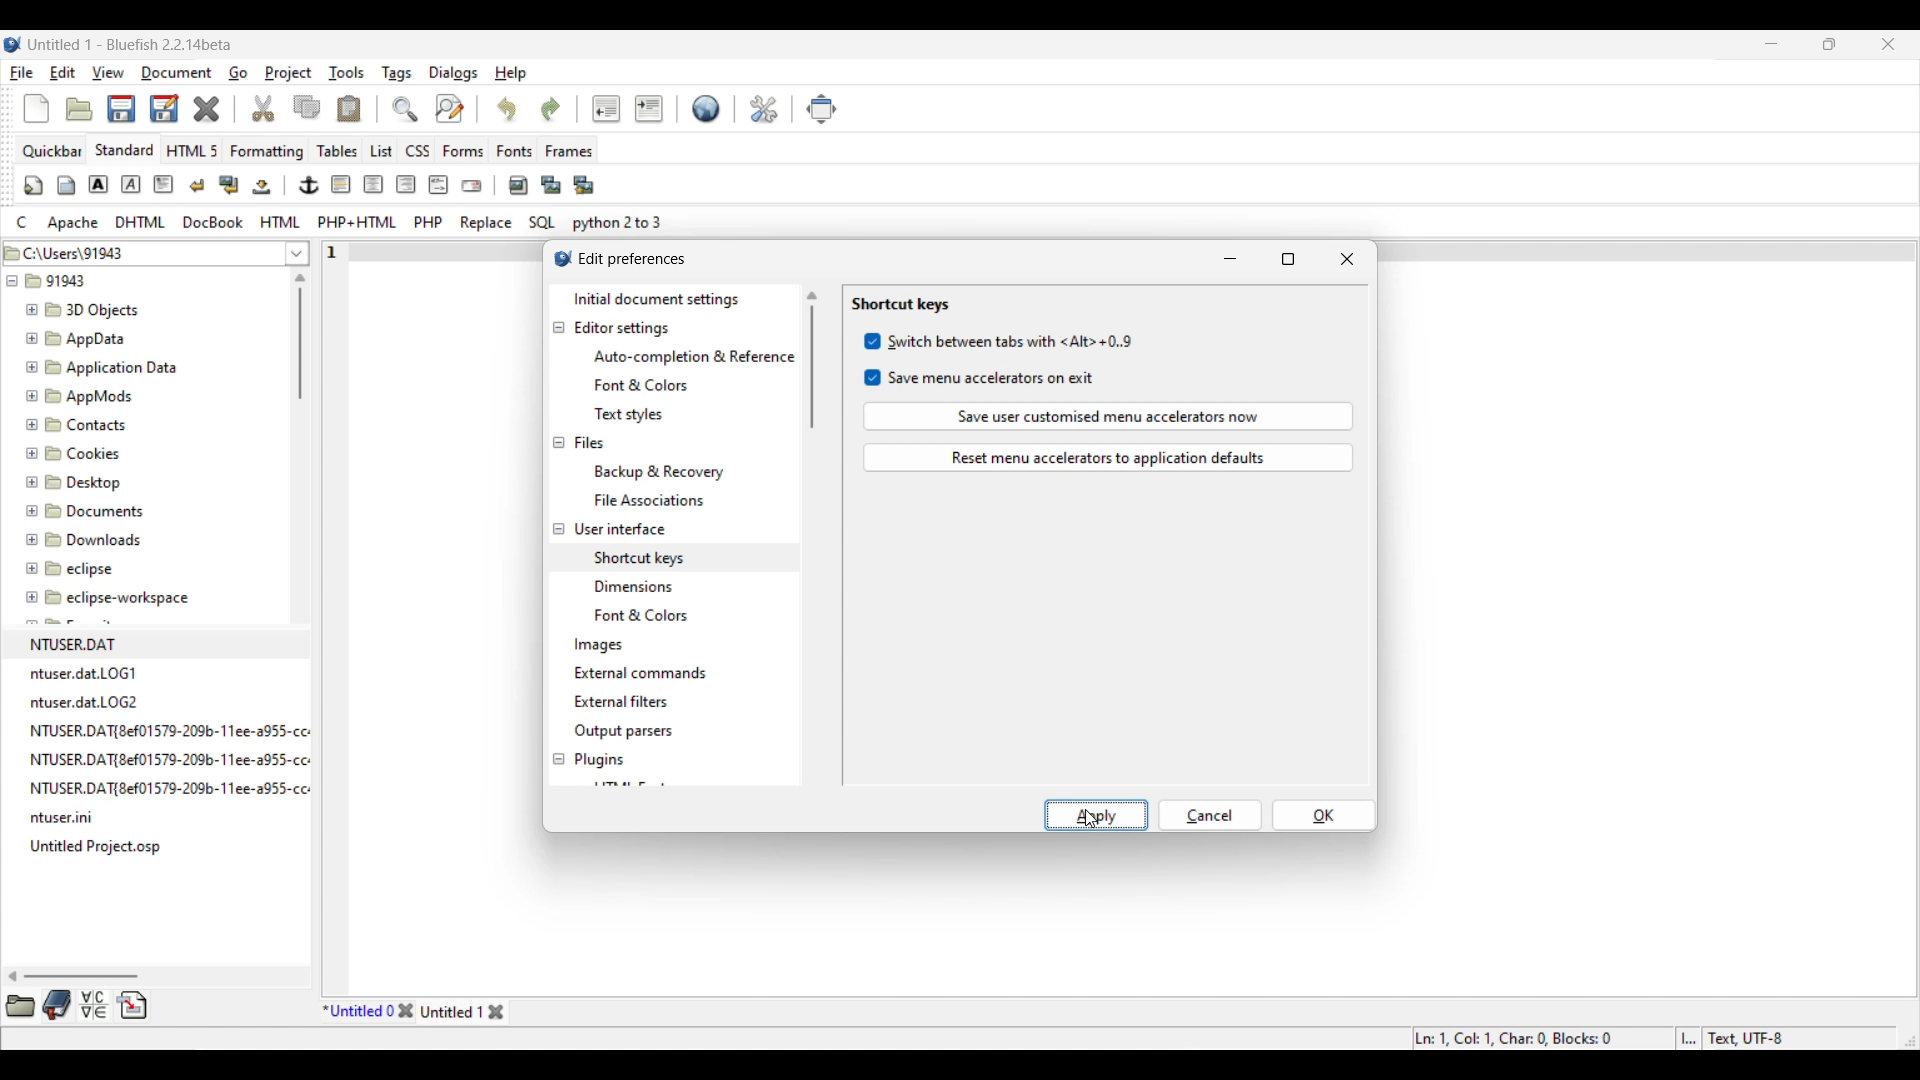 The image size is (1920, 1080). Describe the element at coordinates (193, 150) in the screenshot. I see `HTML 5` at that location.